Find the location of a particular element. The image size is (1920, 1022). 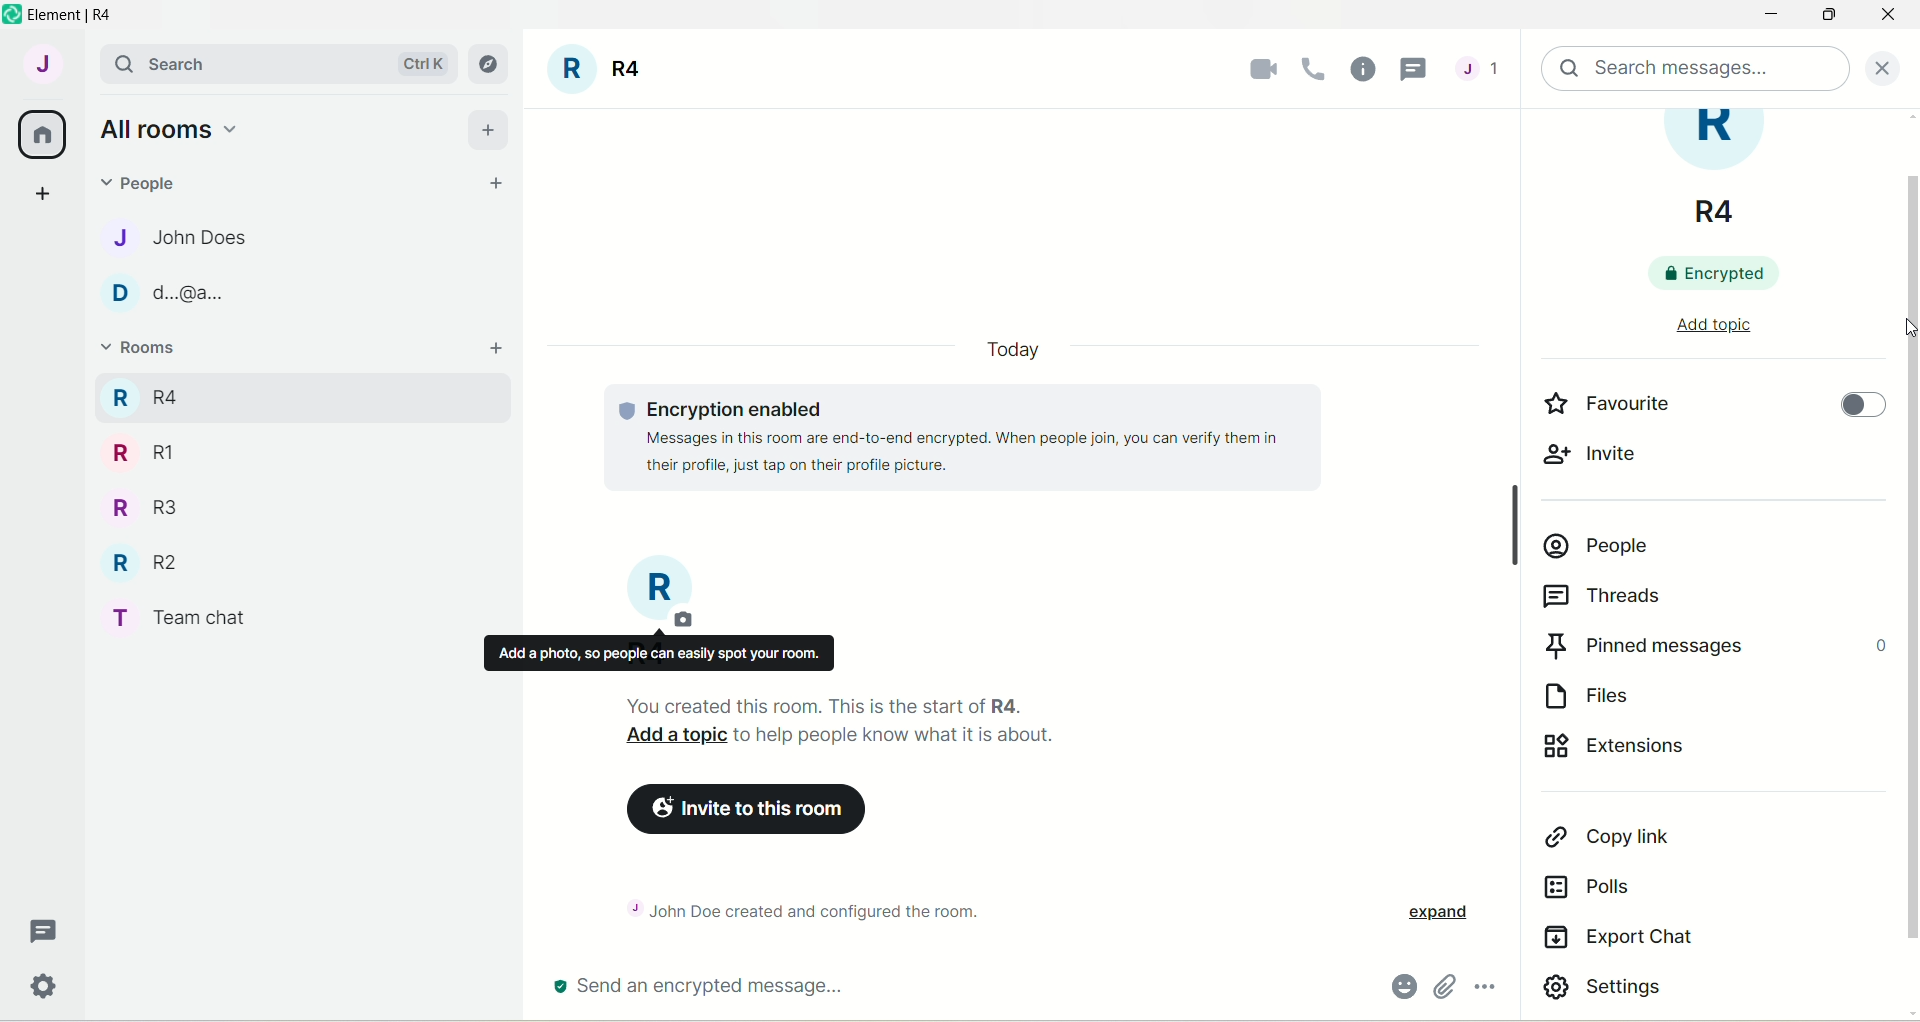

close is located at coordinates (1889, 66).